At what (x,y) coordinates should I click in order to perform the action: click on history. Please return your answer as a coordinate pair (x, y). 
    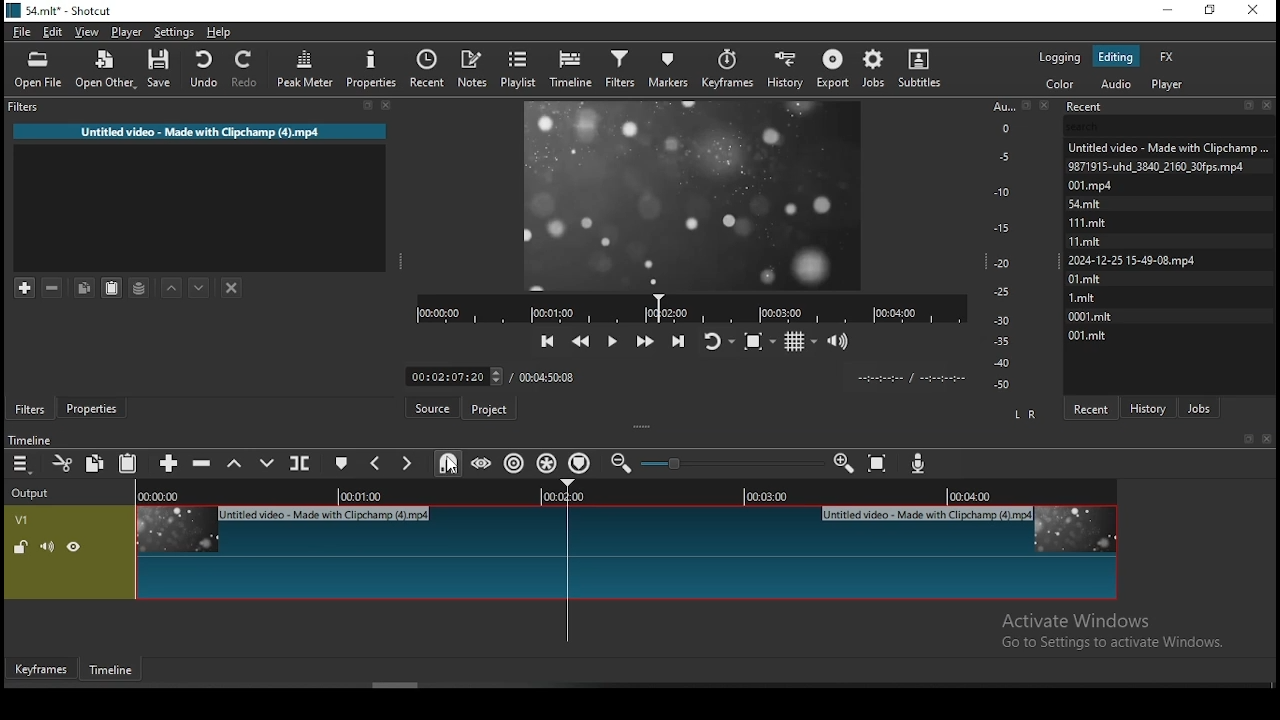
    Looking at the image, I should click on (1151, 407).